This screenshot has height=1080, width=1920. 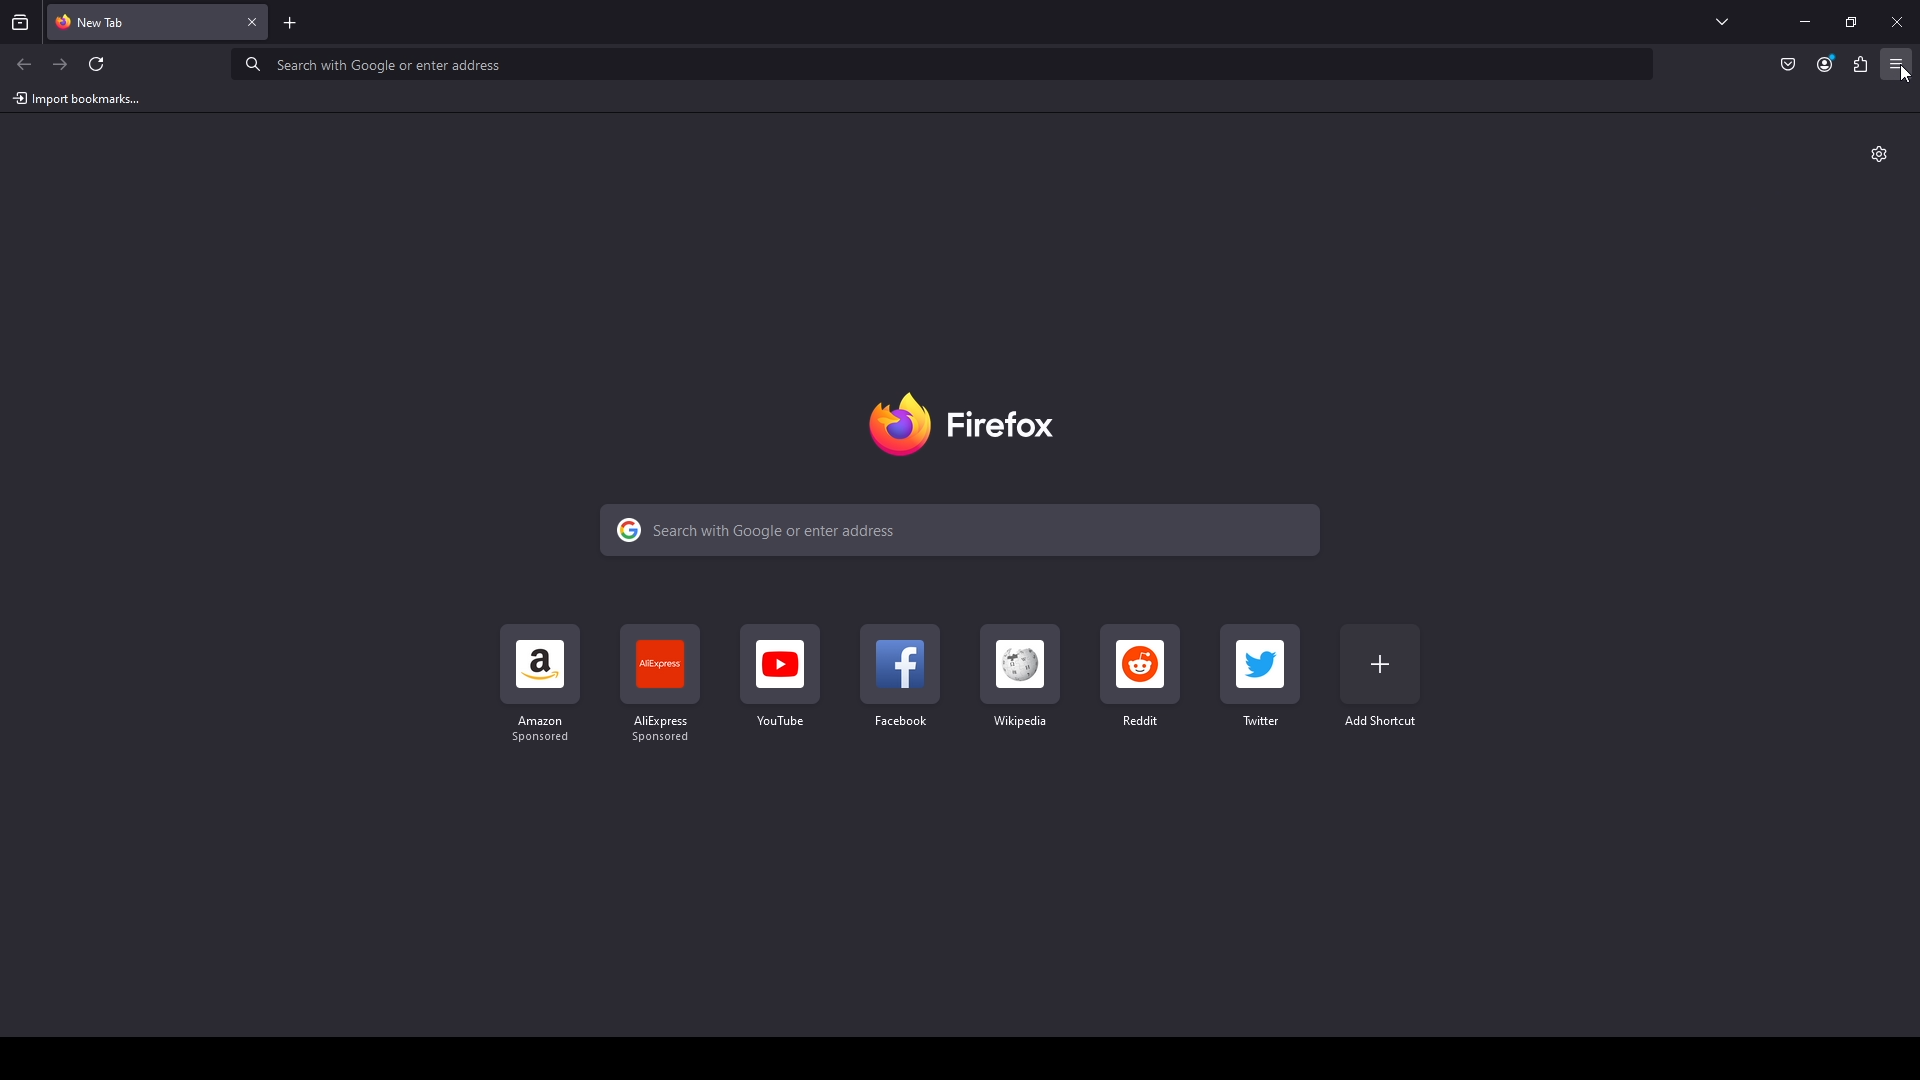 What do you see at coordinates (1806, 22) in the screenshot?
I see `Minimize` at bounding box center [1806, 22].